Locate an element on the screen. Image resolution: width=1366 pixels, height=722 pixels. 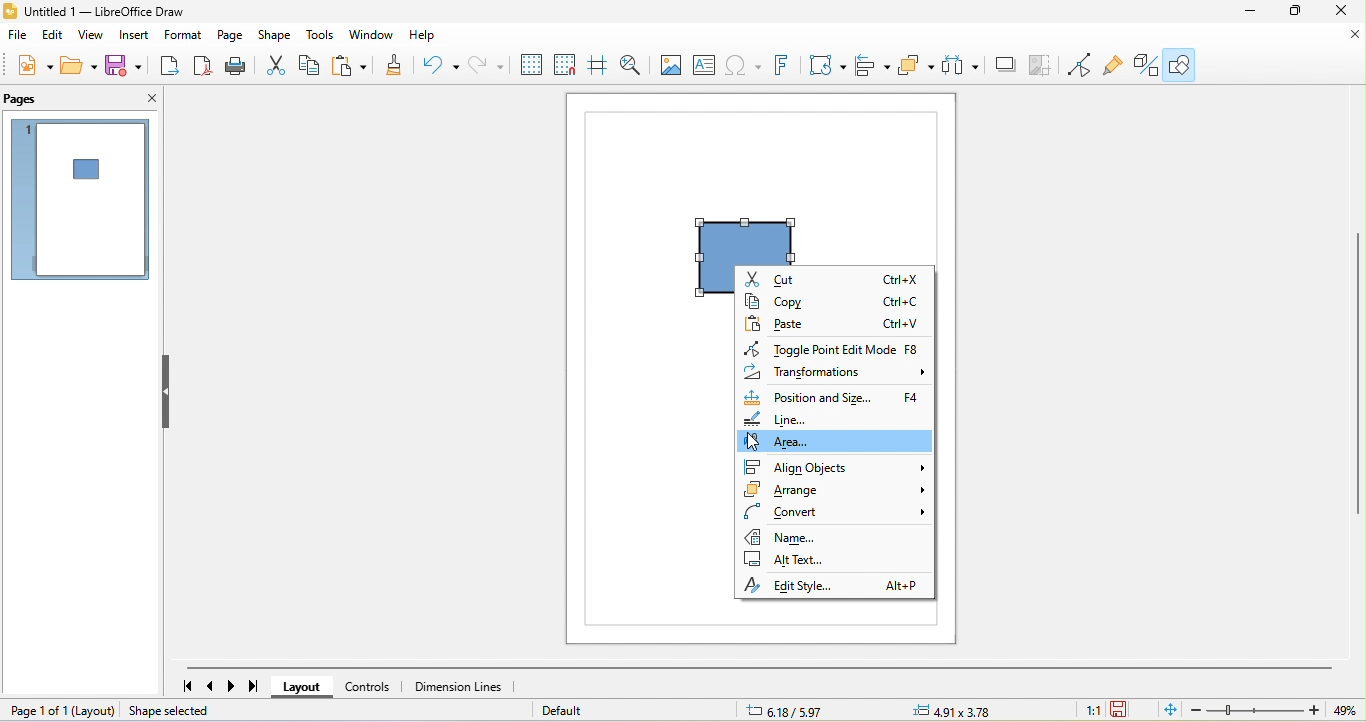
show draw function is located at coordinates (1183, 63).